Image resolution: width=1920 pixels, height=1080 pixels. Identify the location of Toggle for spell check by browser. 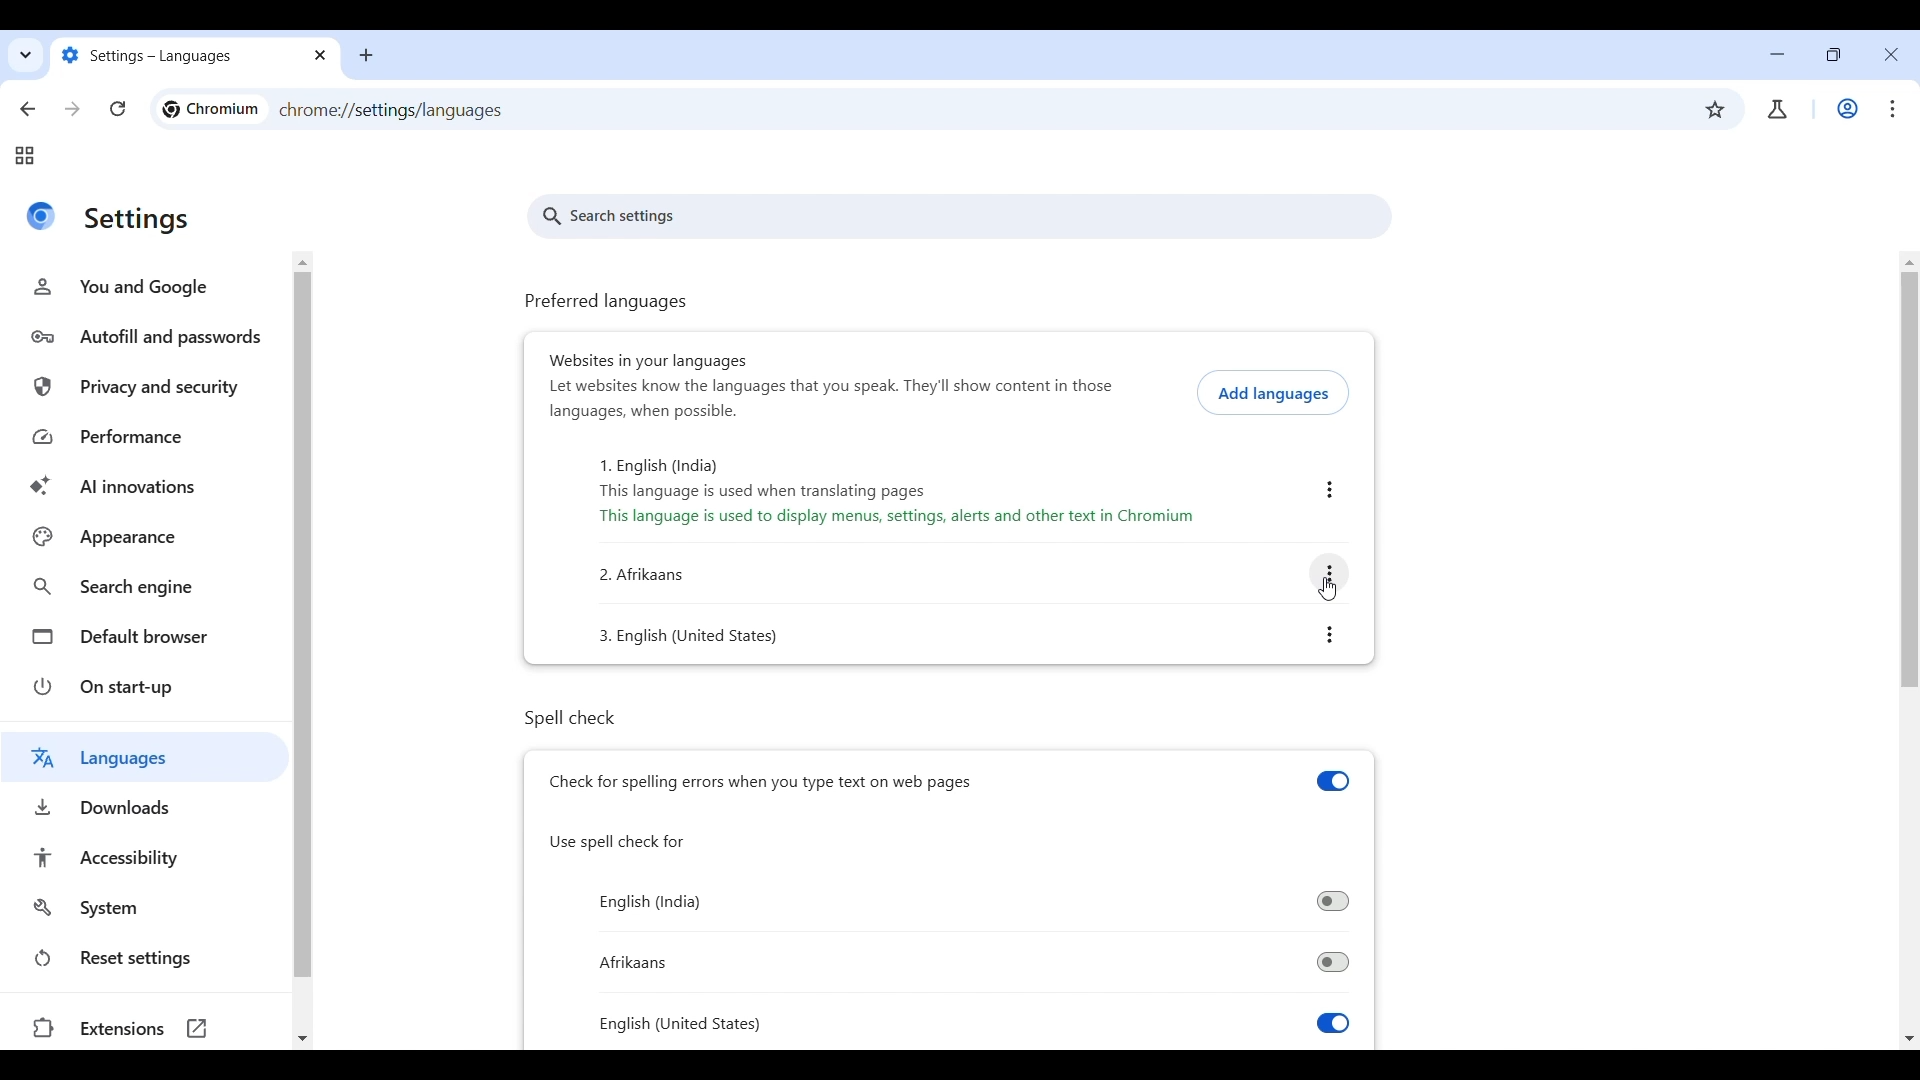
(950, 781).